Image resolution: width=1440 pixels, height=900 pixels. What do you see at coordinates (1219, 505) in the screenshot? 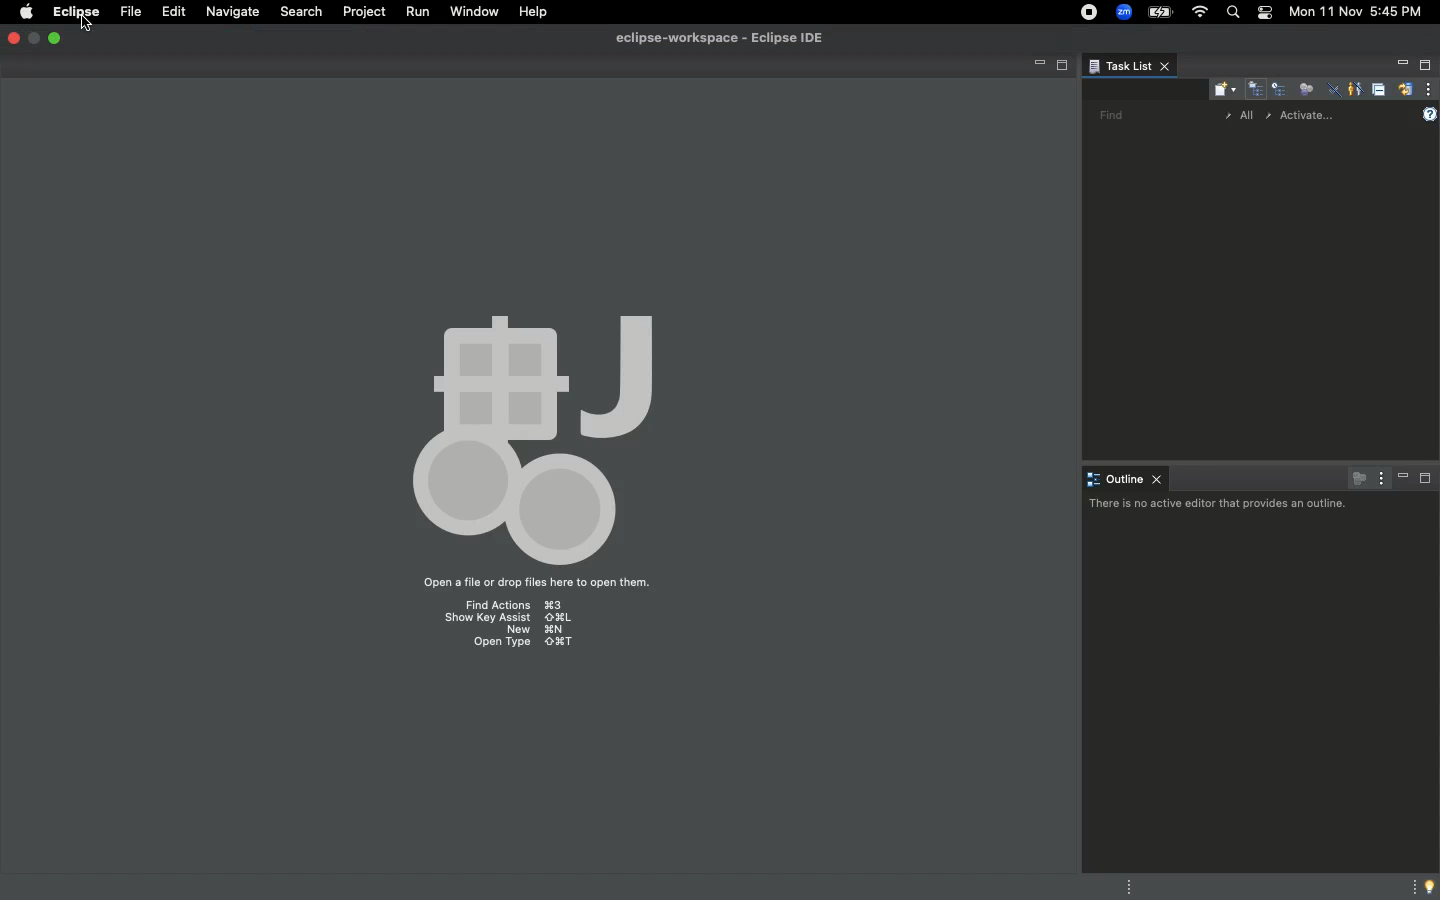
I see `There is no active editor the provides an outline` at bounding box center [1219, 505].